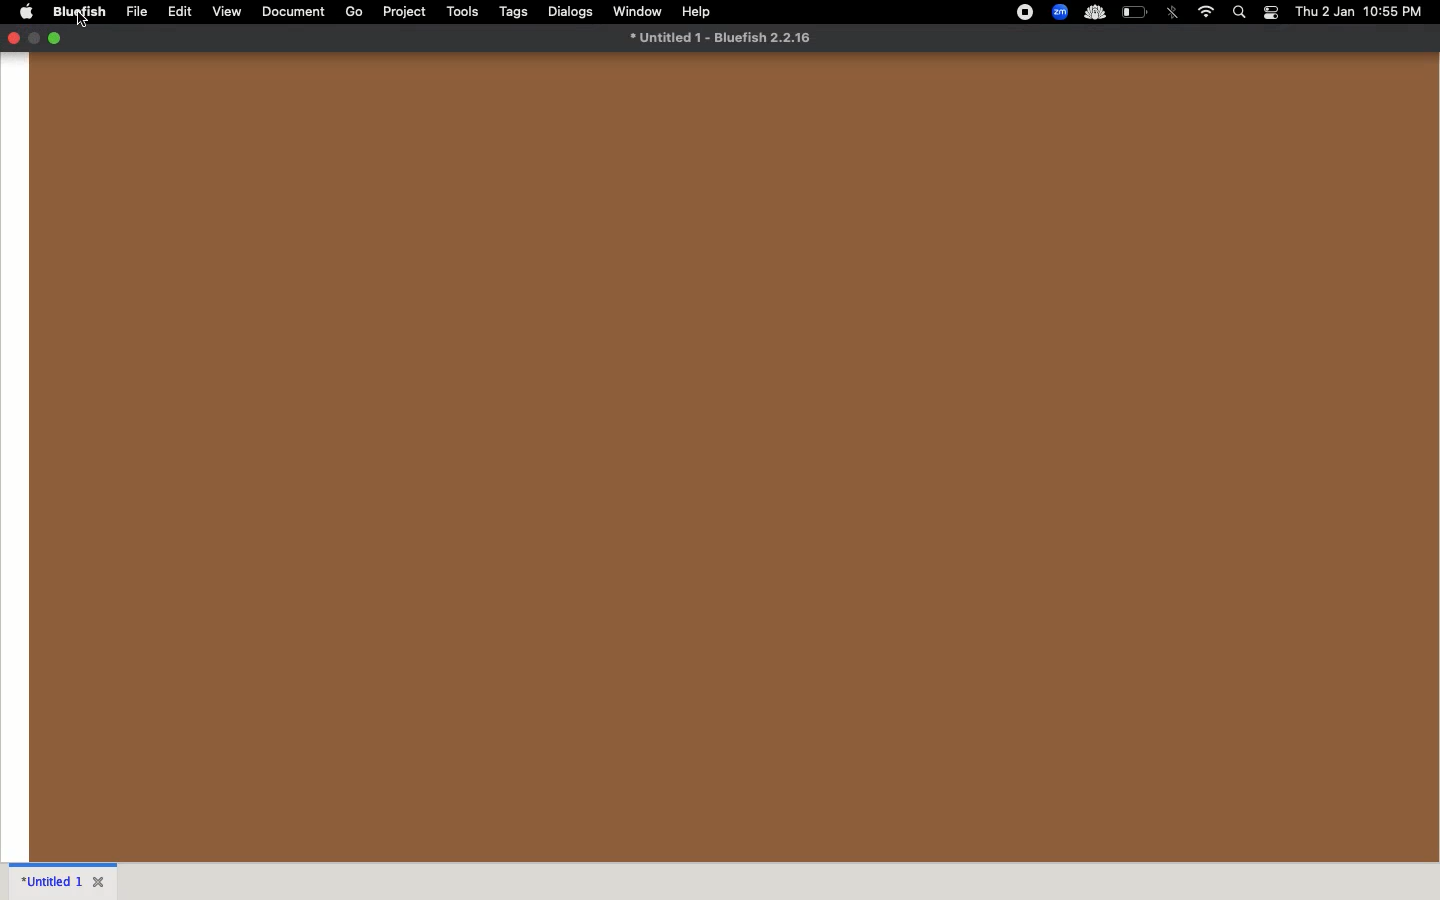 The width and height of the screenshot is (1440, 900). I want to click on apple, so click(27, 11).